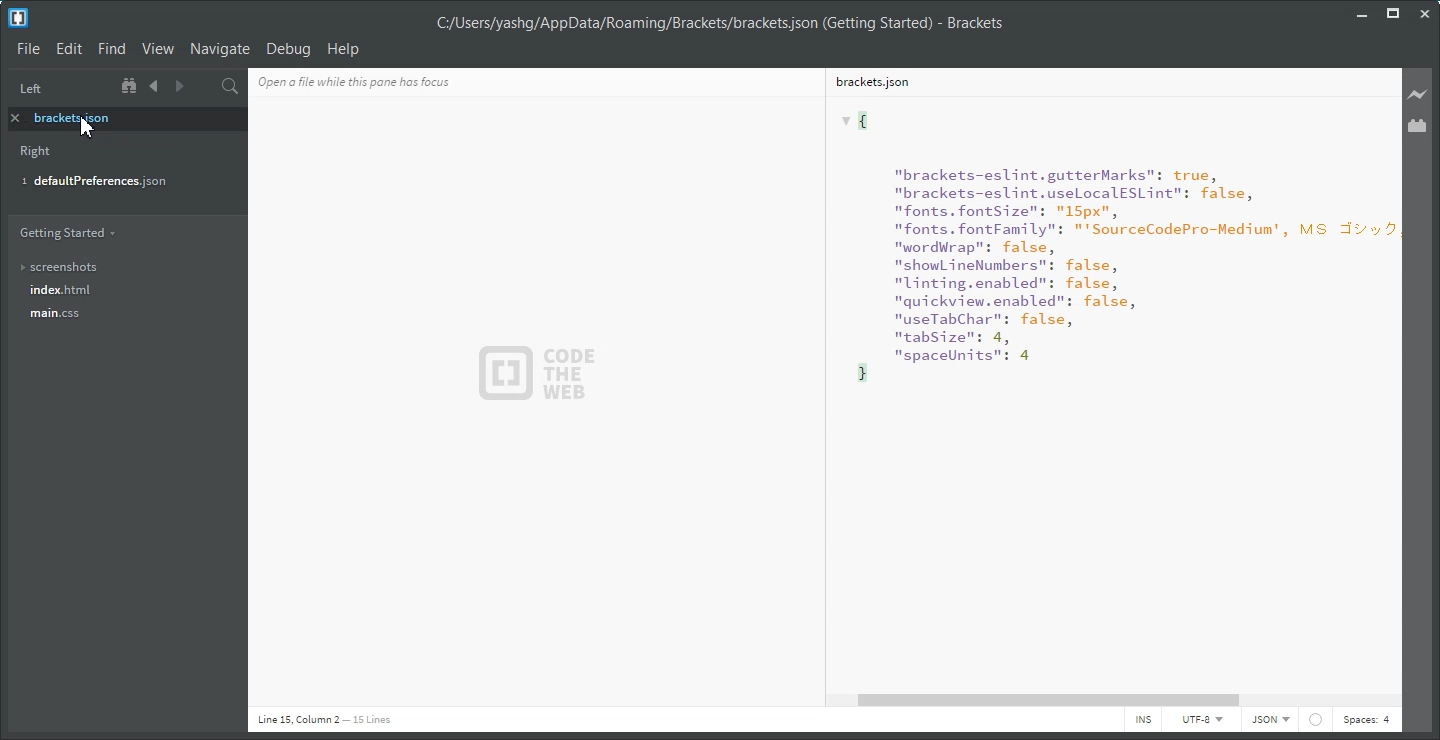  I want to click on brackets.json File, so click(1103, 81).